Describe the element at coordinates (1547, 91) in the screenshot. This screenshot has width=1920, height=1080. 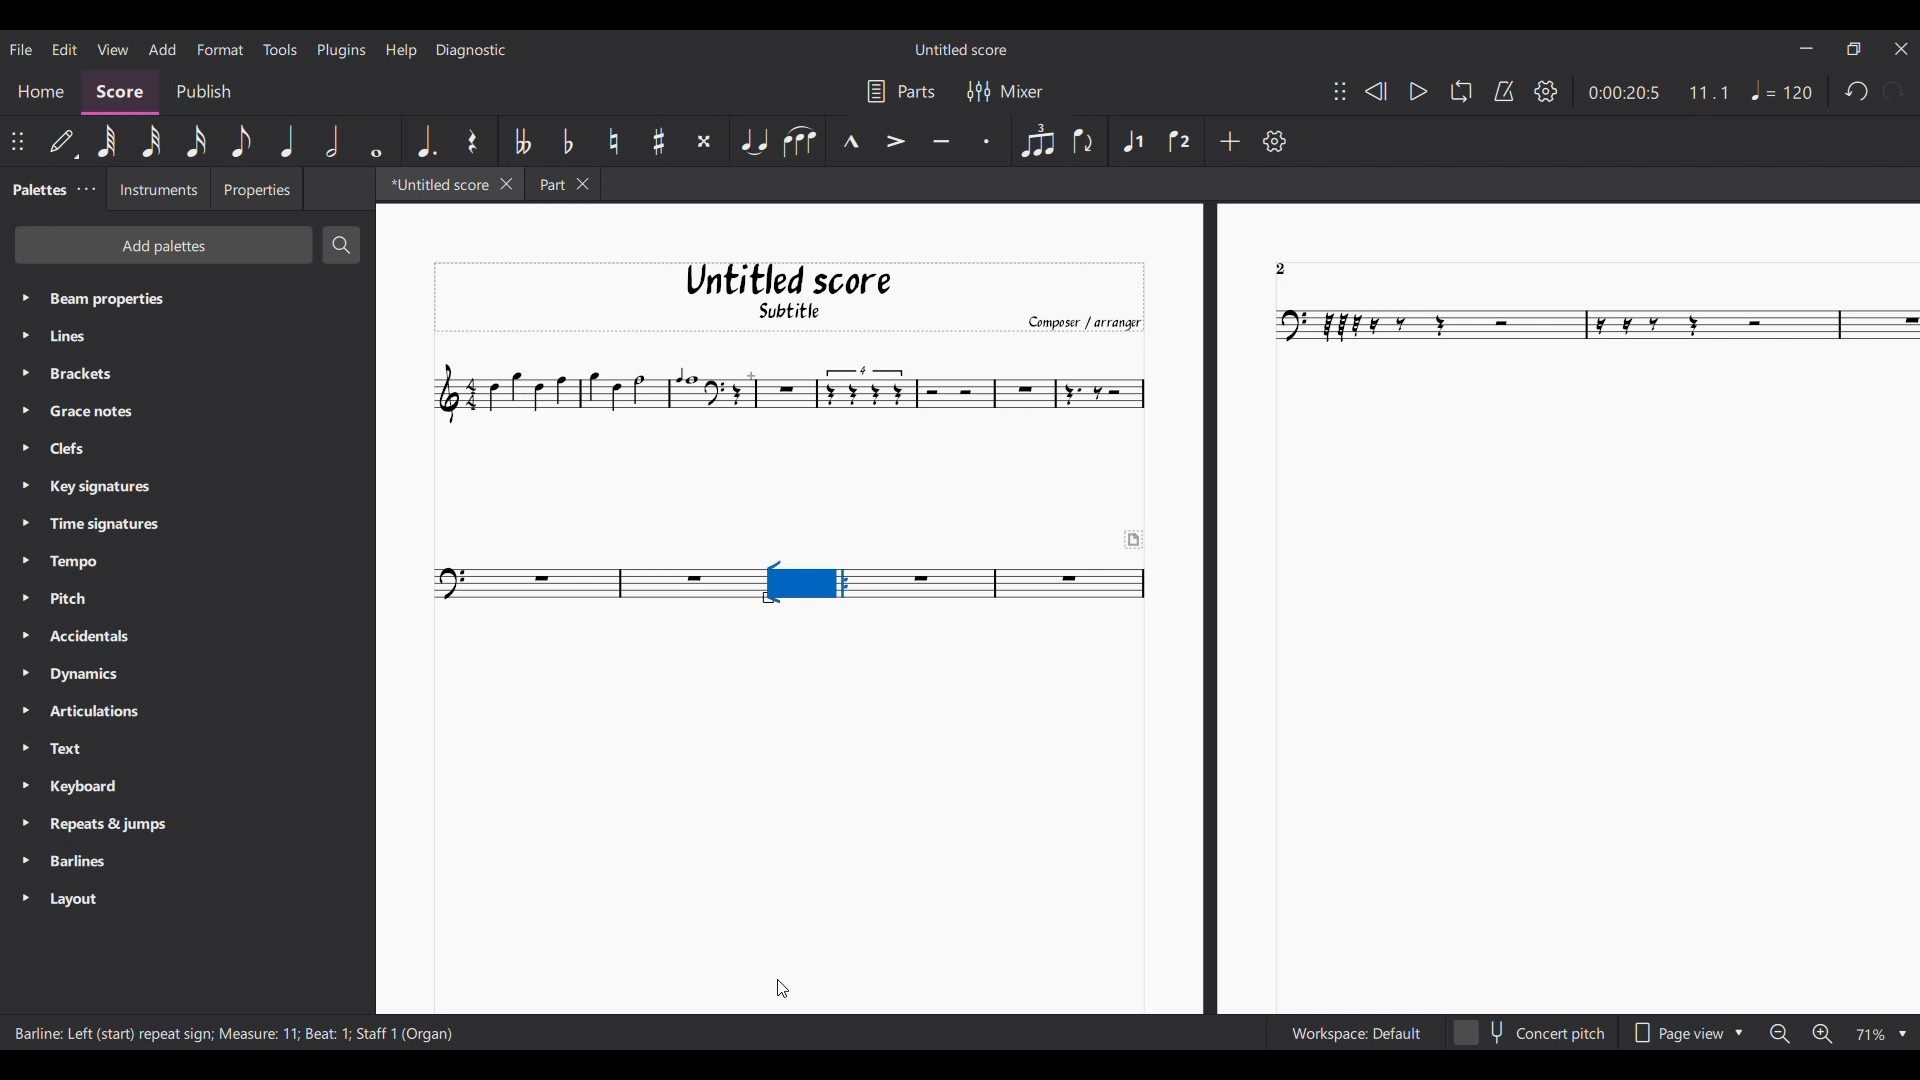
I see `Settings` at that location.